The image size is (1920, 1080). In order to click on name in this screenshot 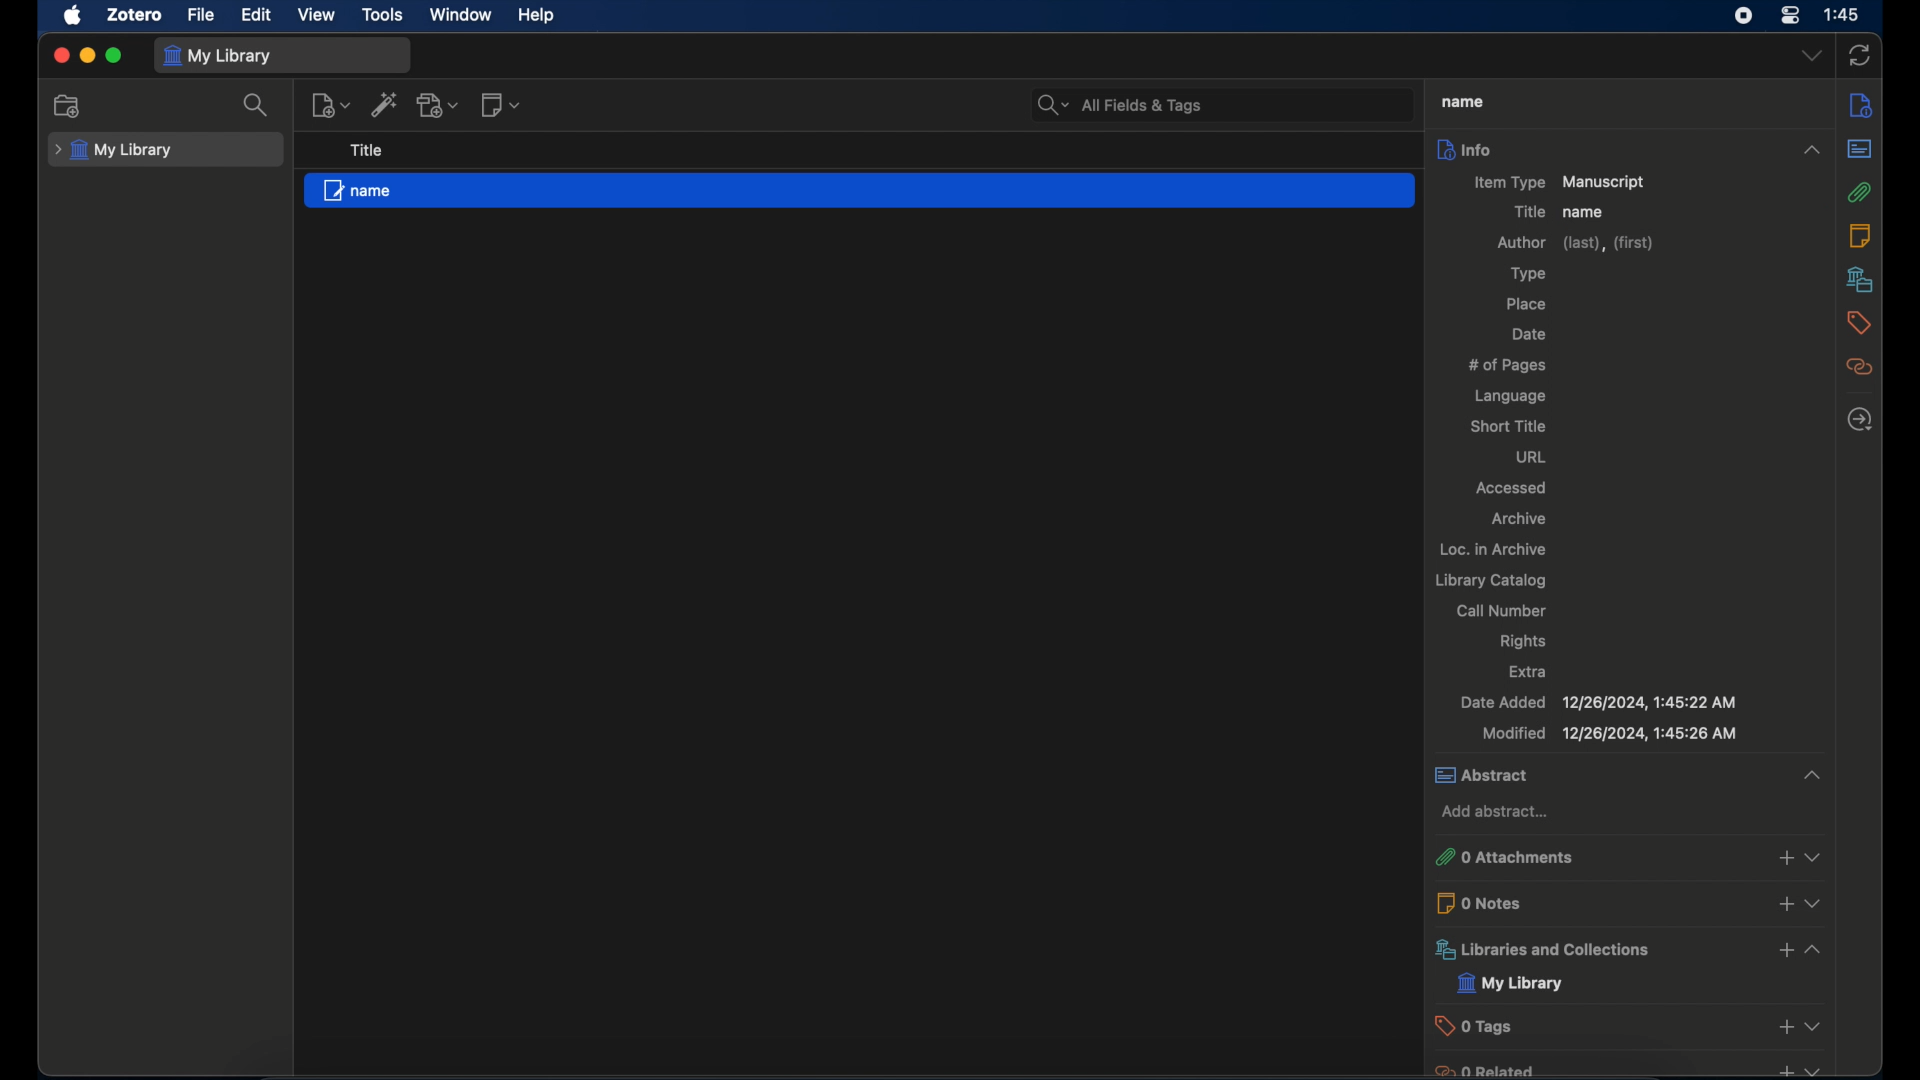, I will do `click(1585, 212)`.